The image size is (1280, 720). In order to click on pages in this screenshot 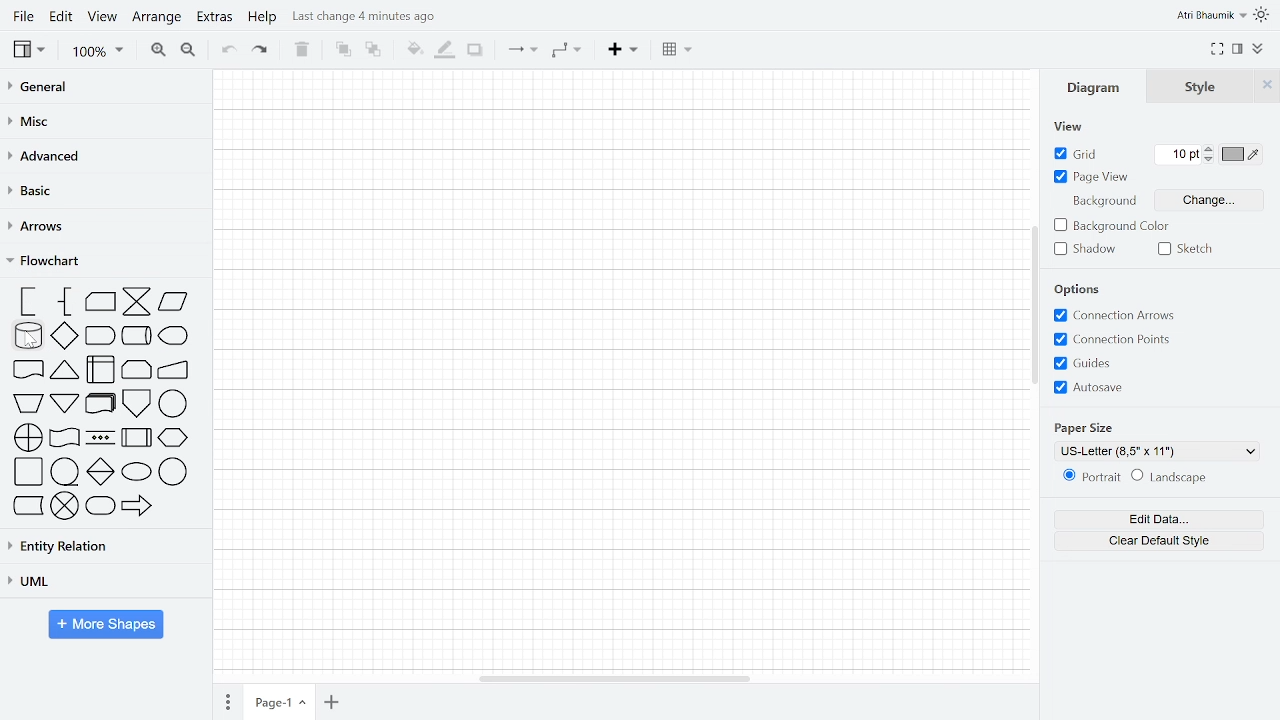, I will do `click(230, 700)`.